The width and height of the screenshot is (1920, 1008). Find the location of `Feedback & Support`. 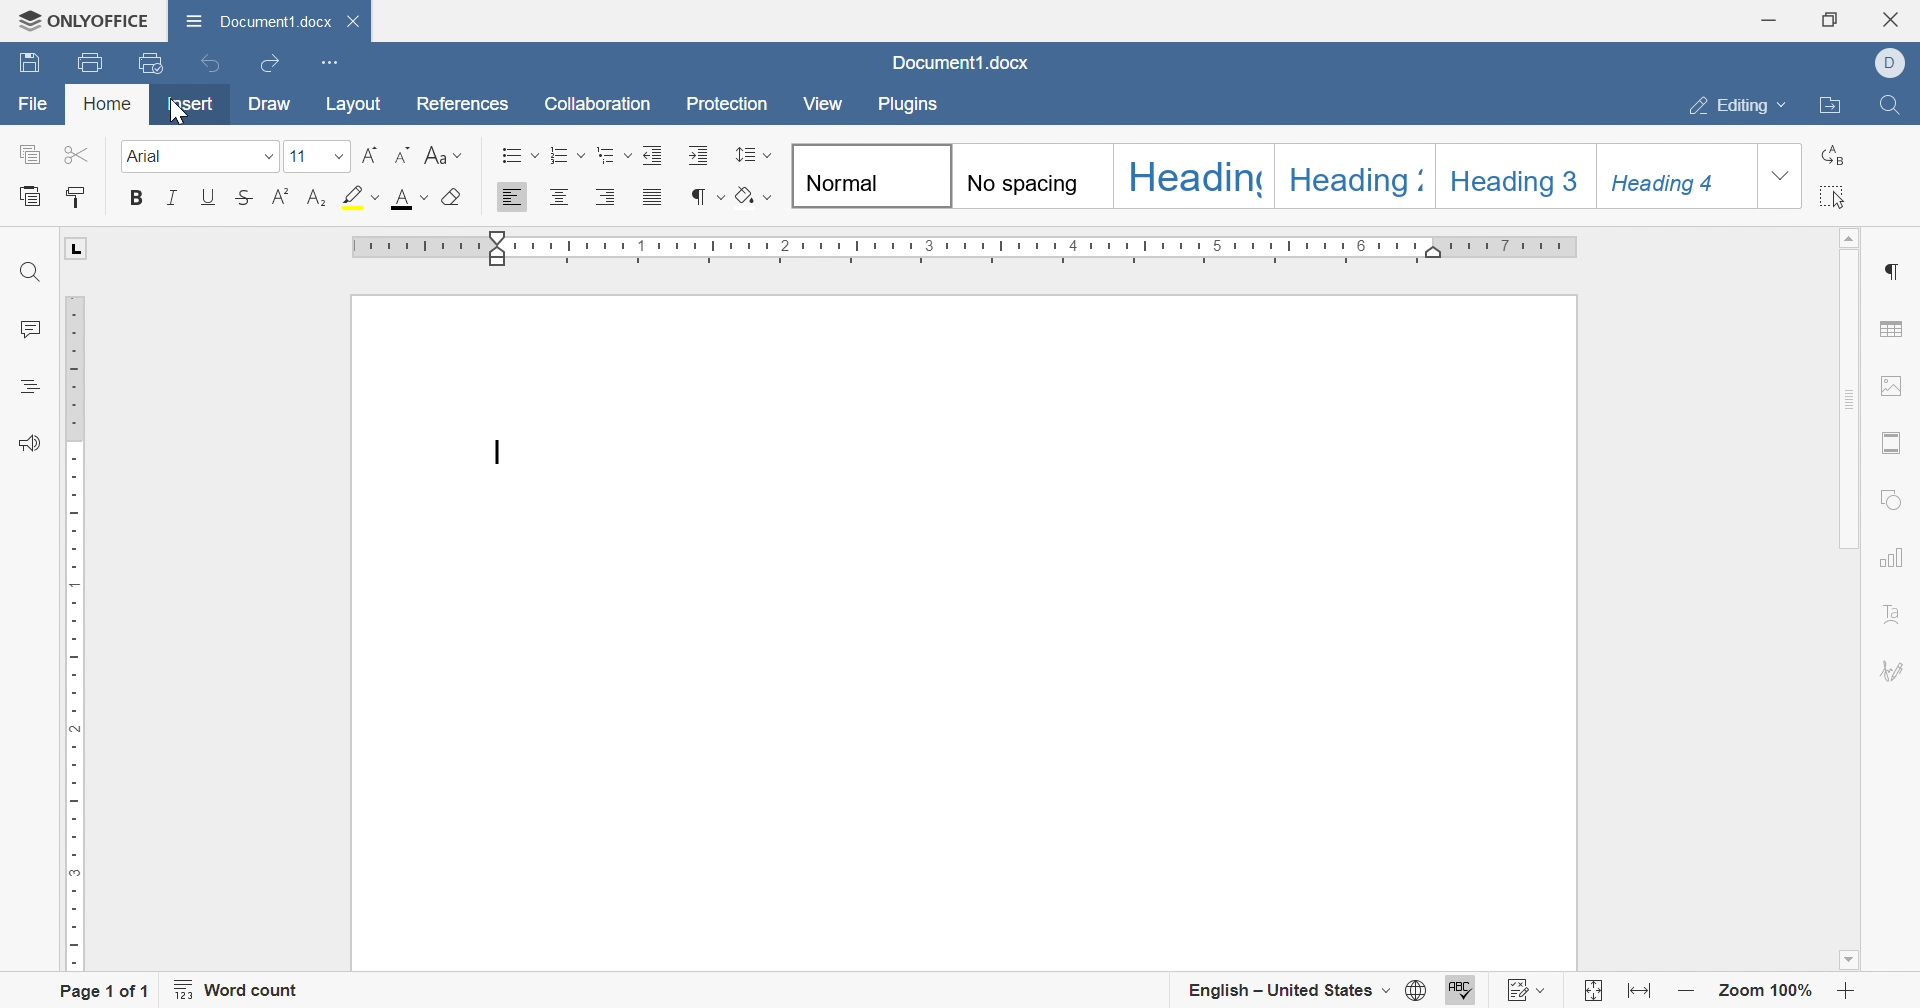

Feedback & Support is located at coordinates (30, 441).